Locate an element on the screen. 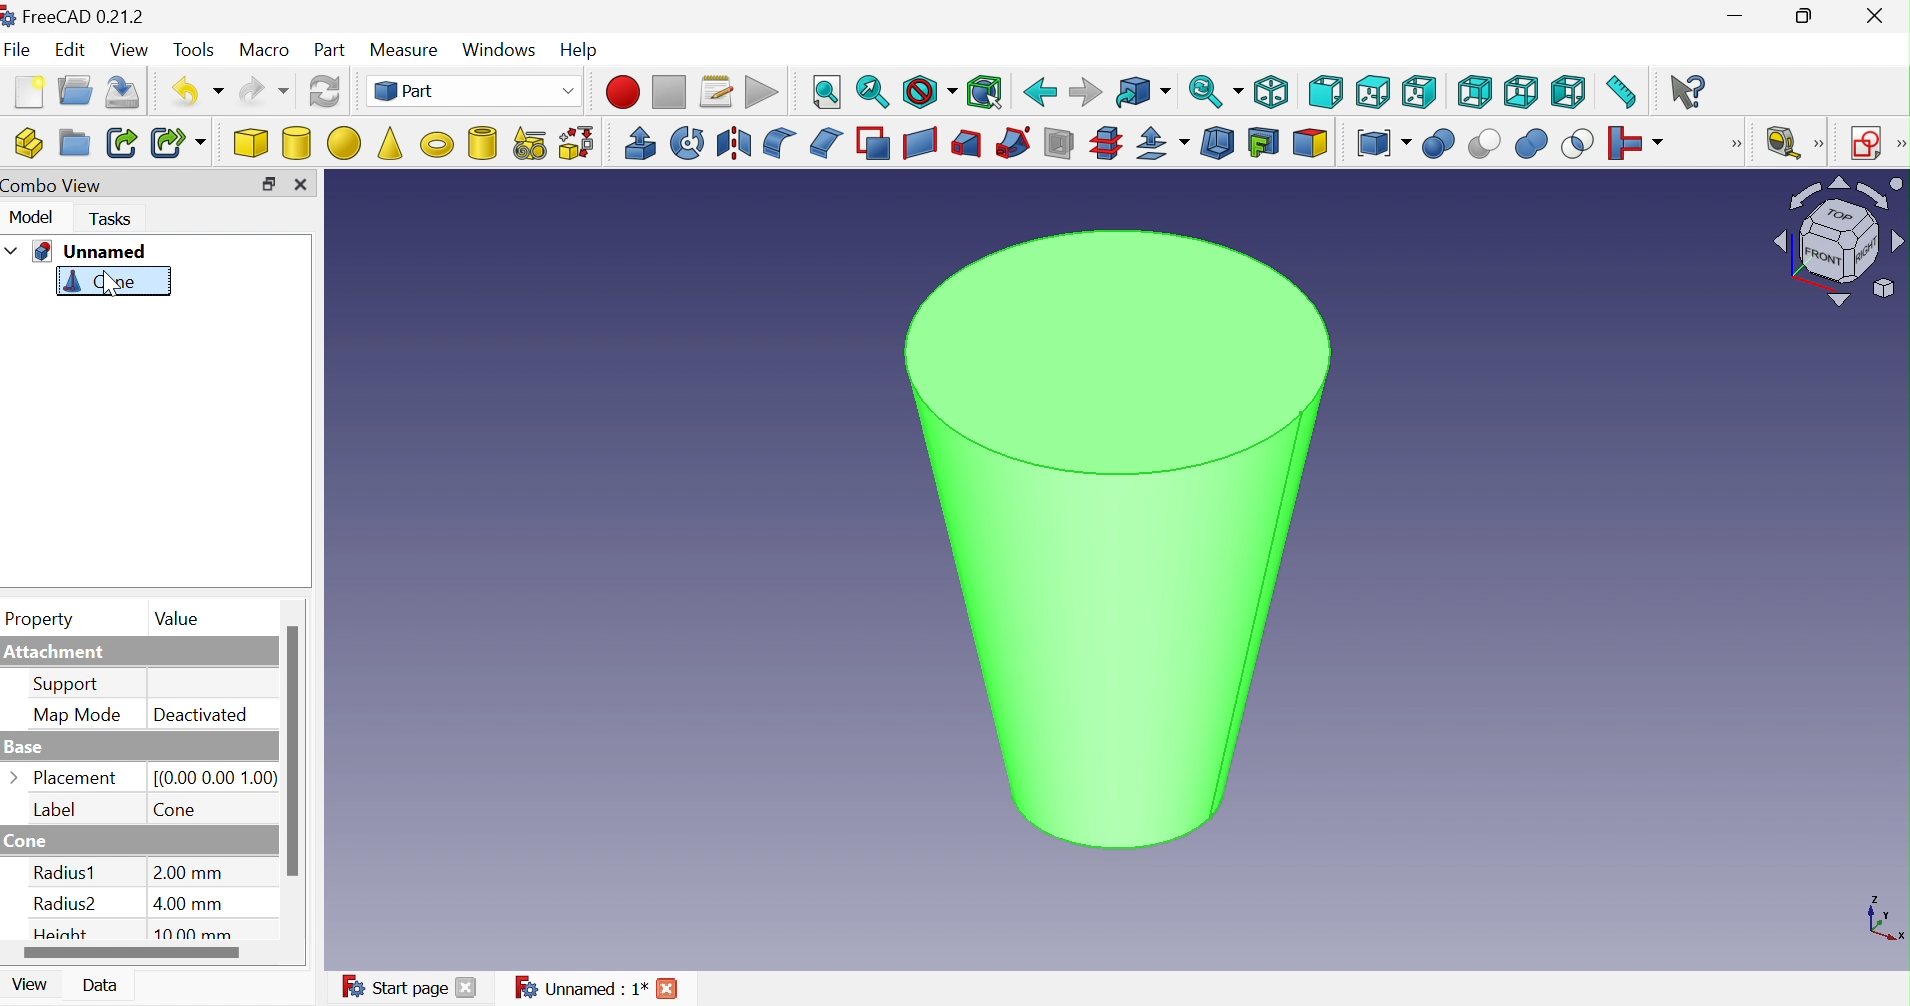  New is located at coordinates (31, 91).